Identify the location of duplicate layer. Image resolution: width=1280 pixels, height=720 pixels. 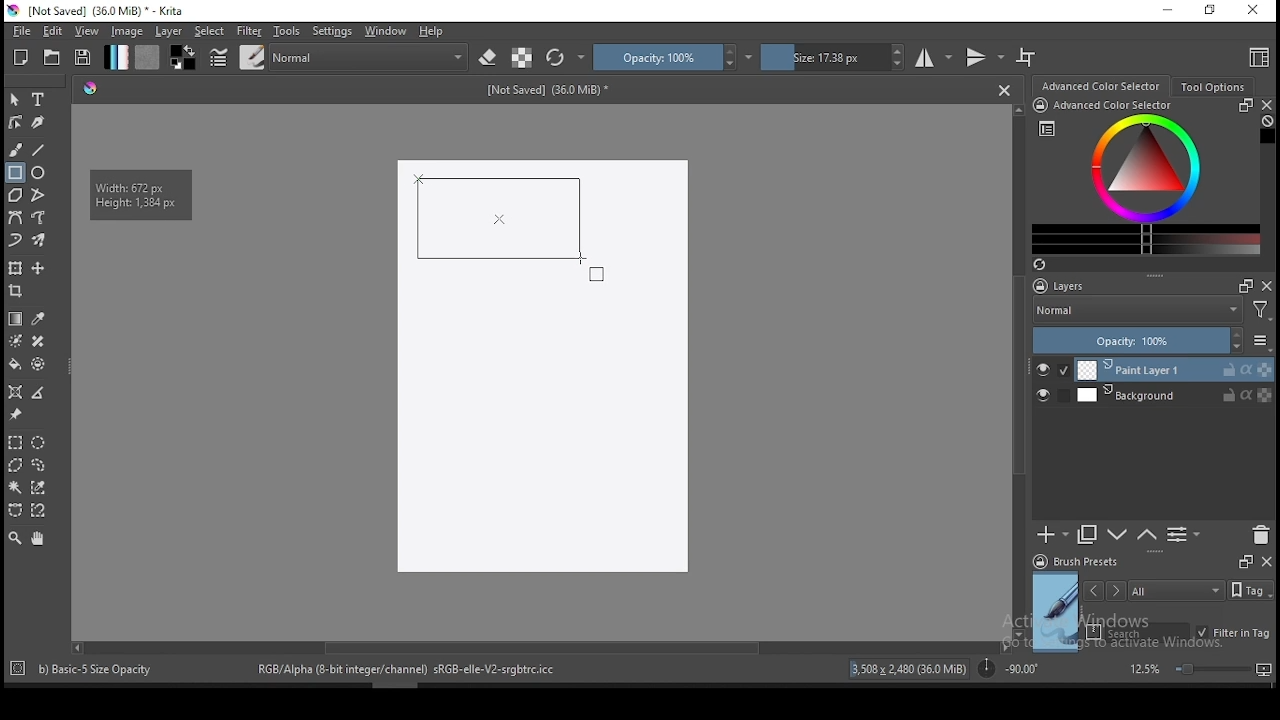
(1088, 534).